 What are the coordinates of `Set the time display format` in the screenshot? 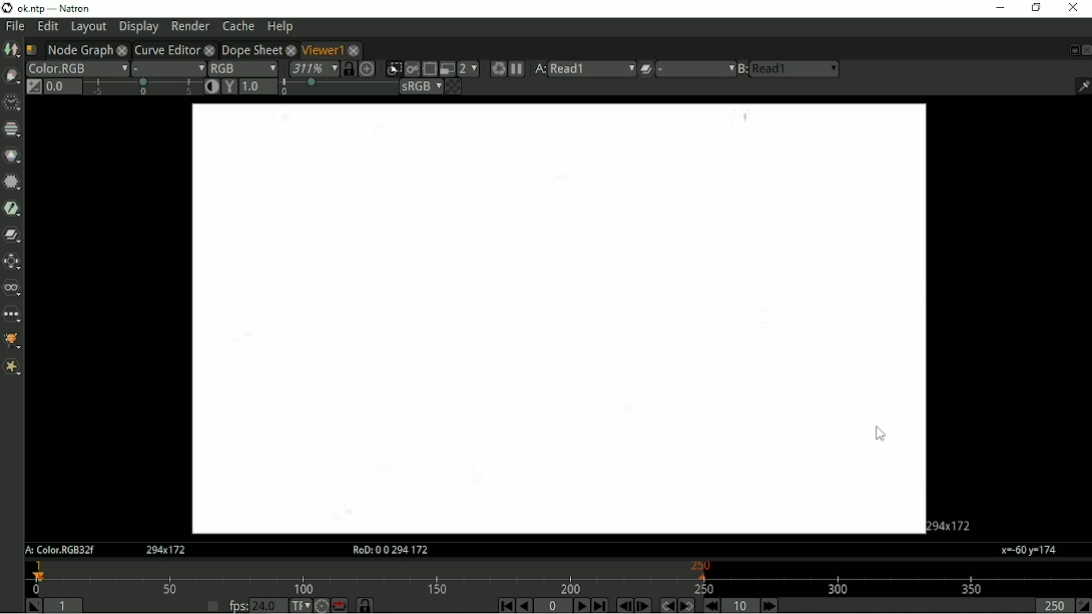 It's located at (299, 606).